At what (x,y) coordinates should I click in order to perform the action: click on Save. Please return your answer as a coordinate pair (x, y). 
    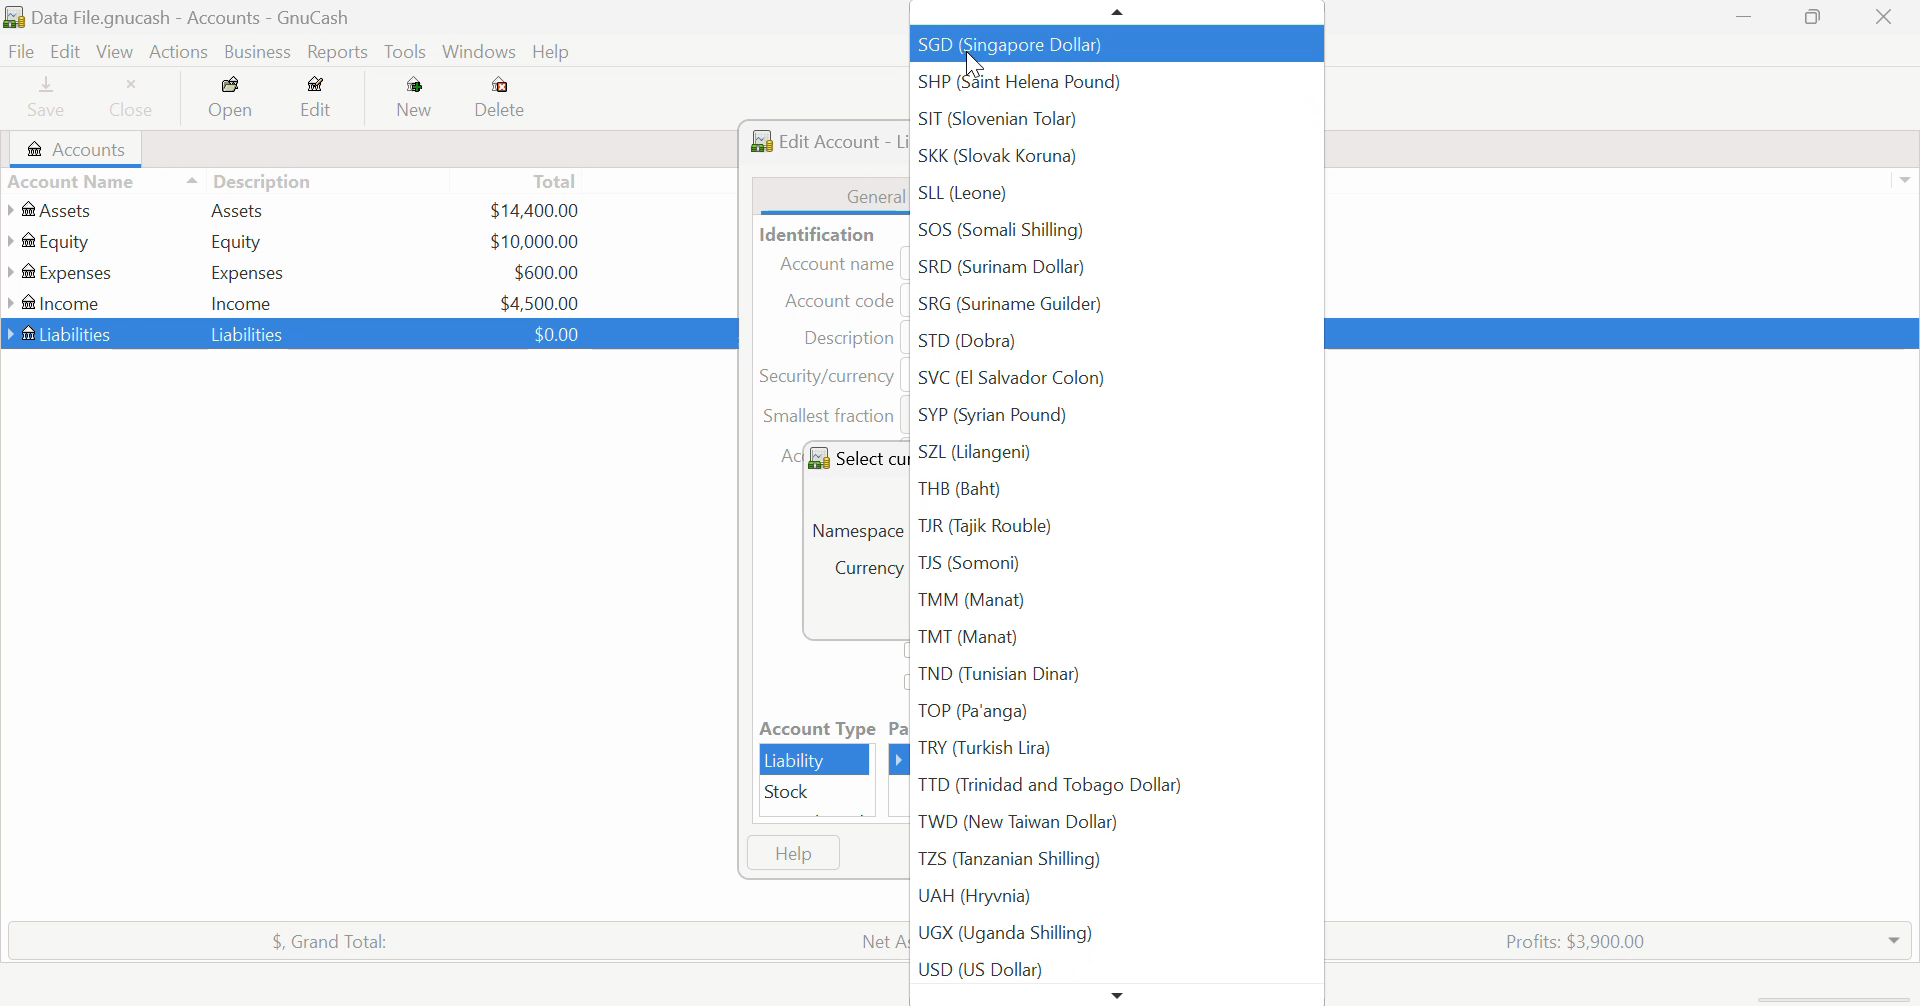
    Looking at the image, I should click on (38, 100).